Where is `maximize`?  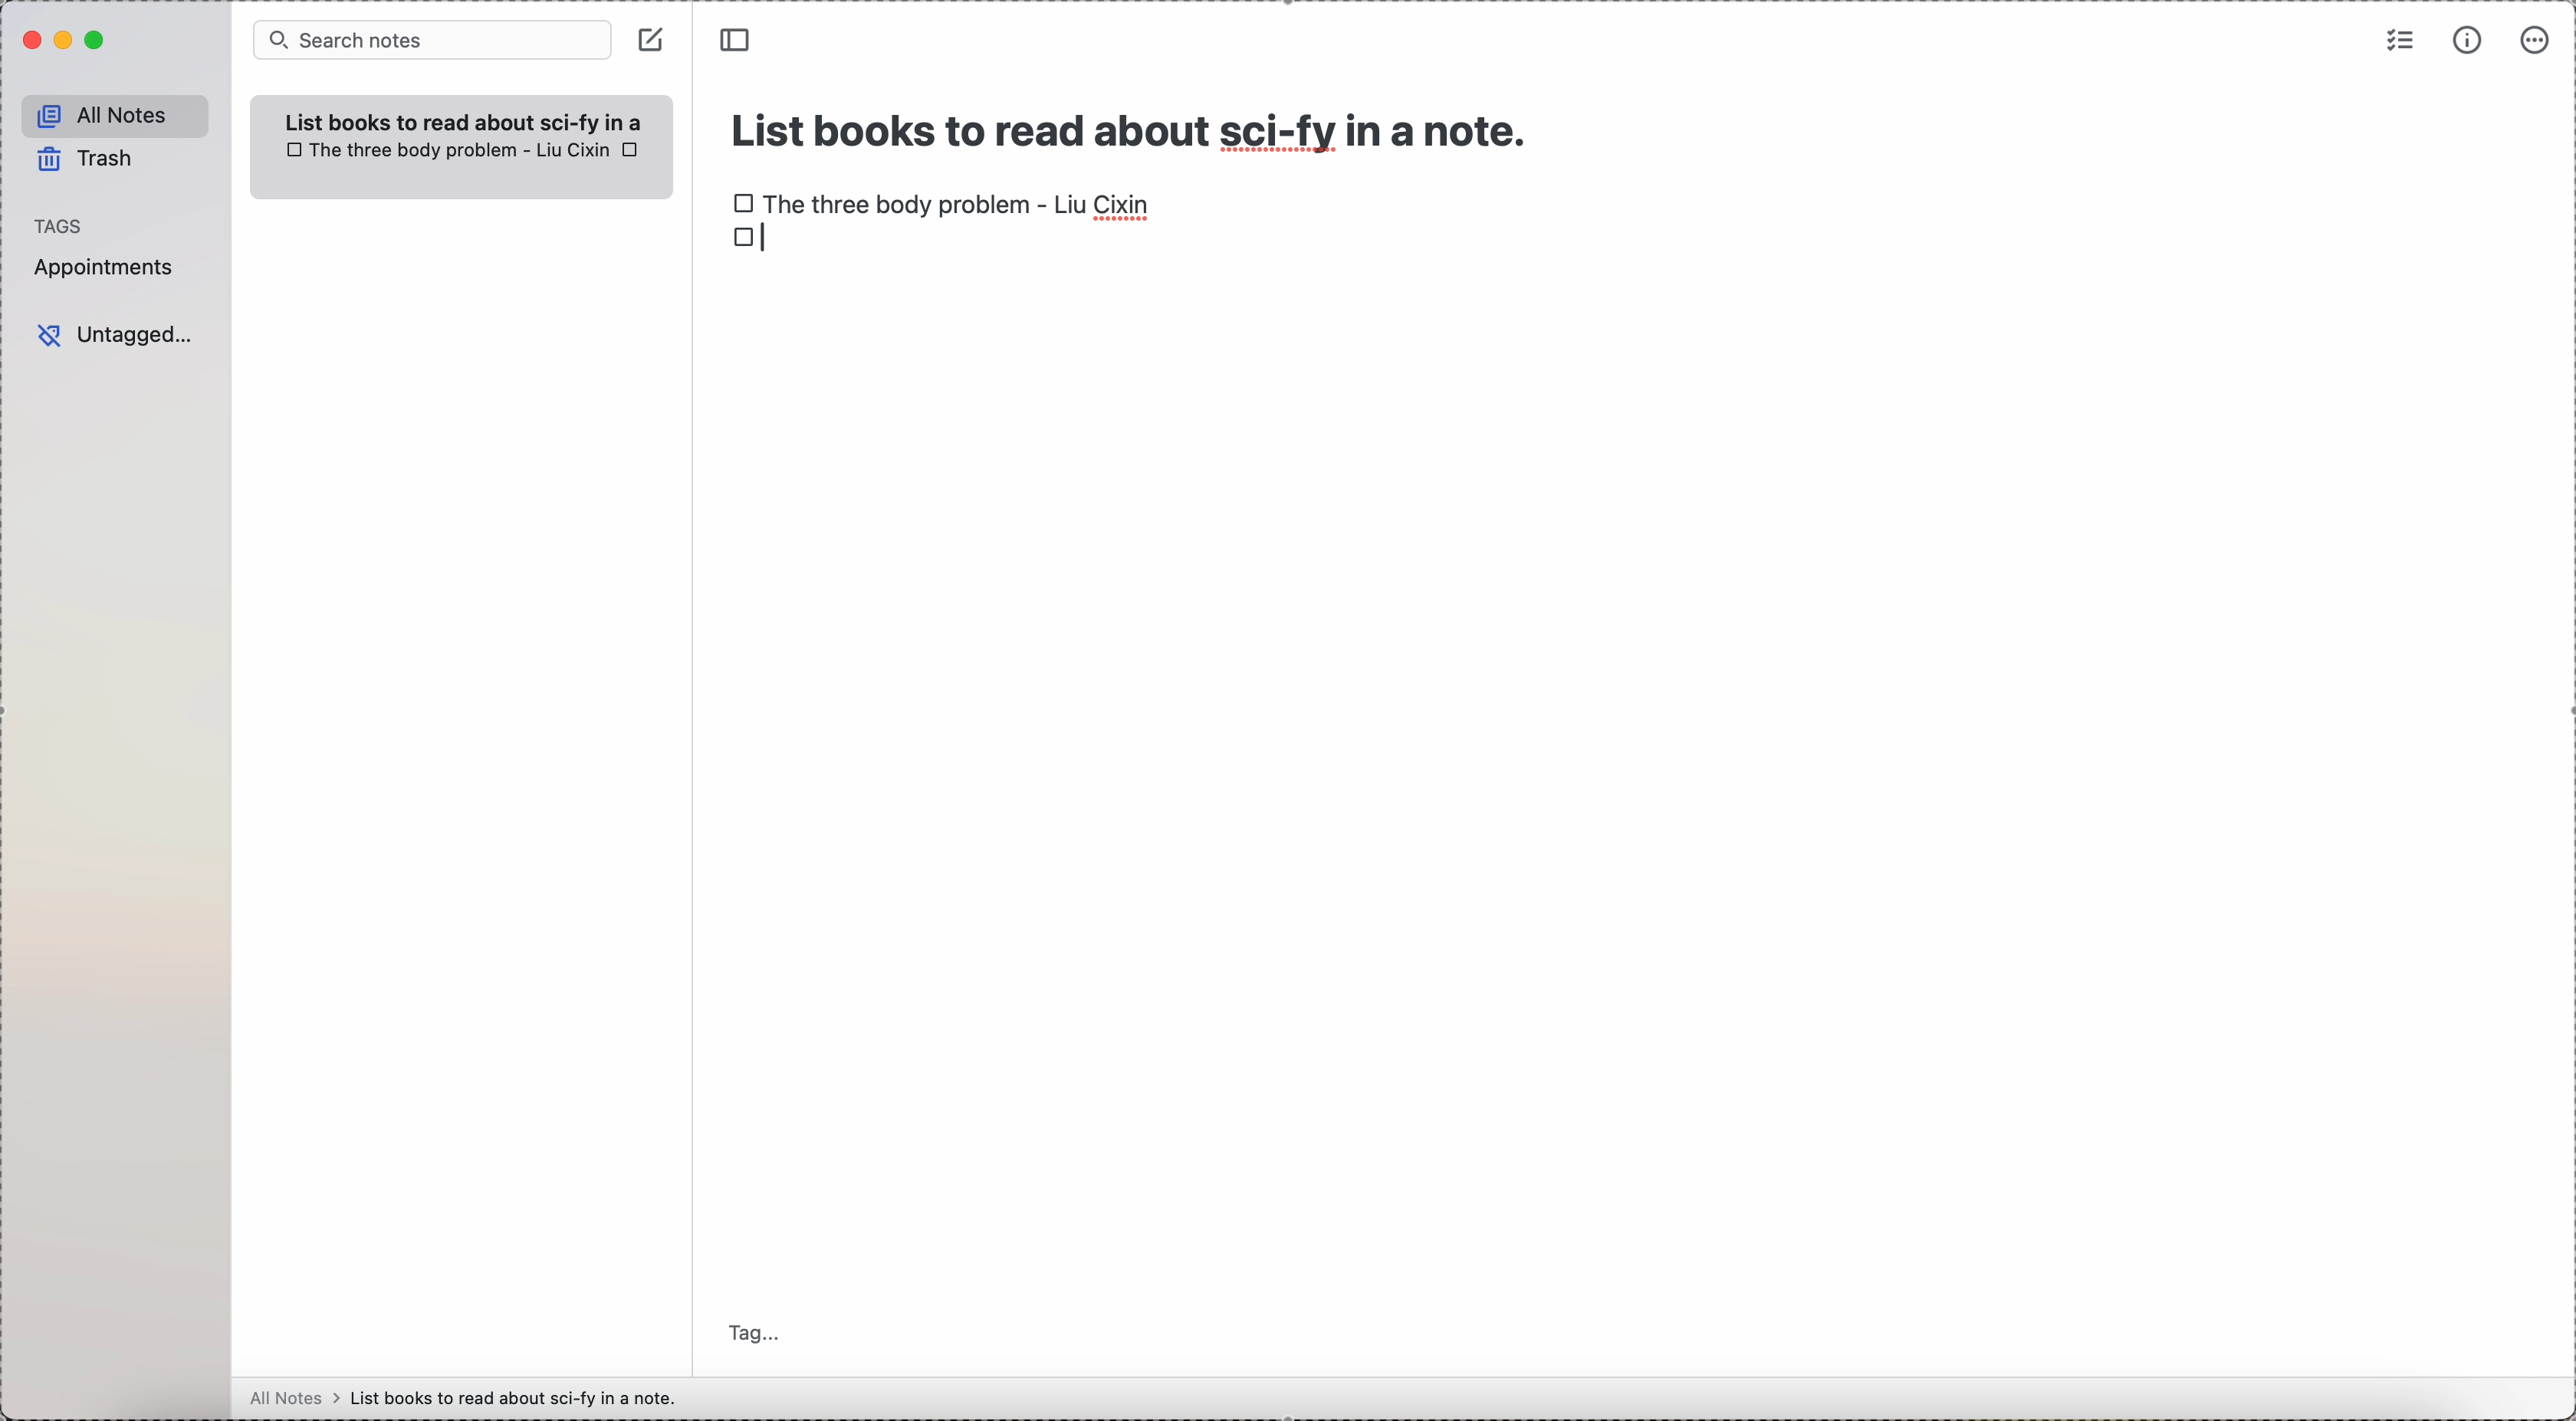 maximize is located at coordinates (95, 43).